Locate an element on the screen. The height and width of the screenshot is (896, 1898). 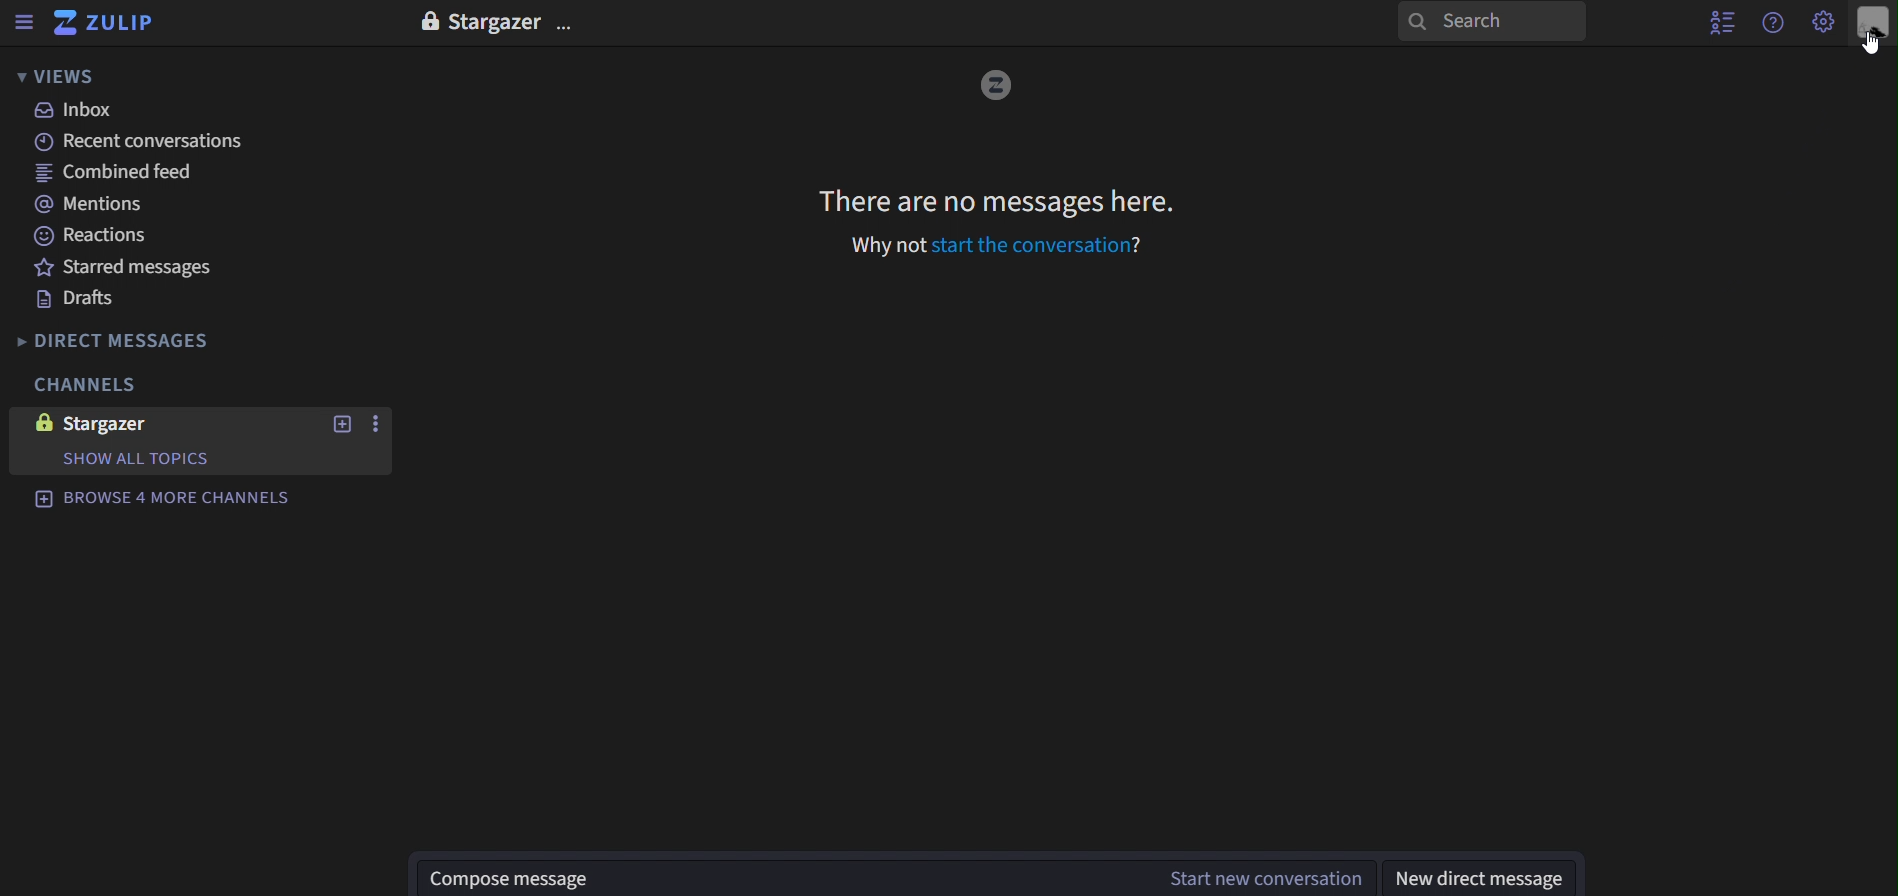
channels is located at coordinates (80, 383).